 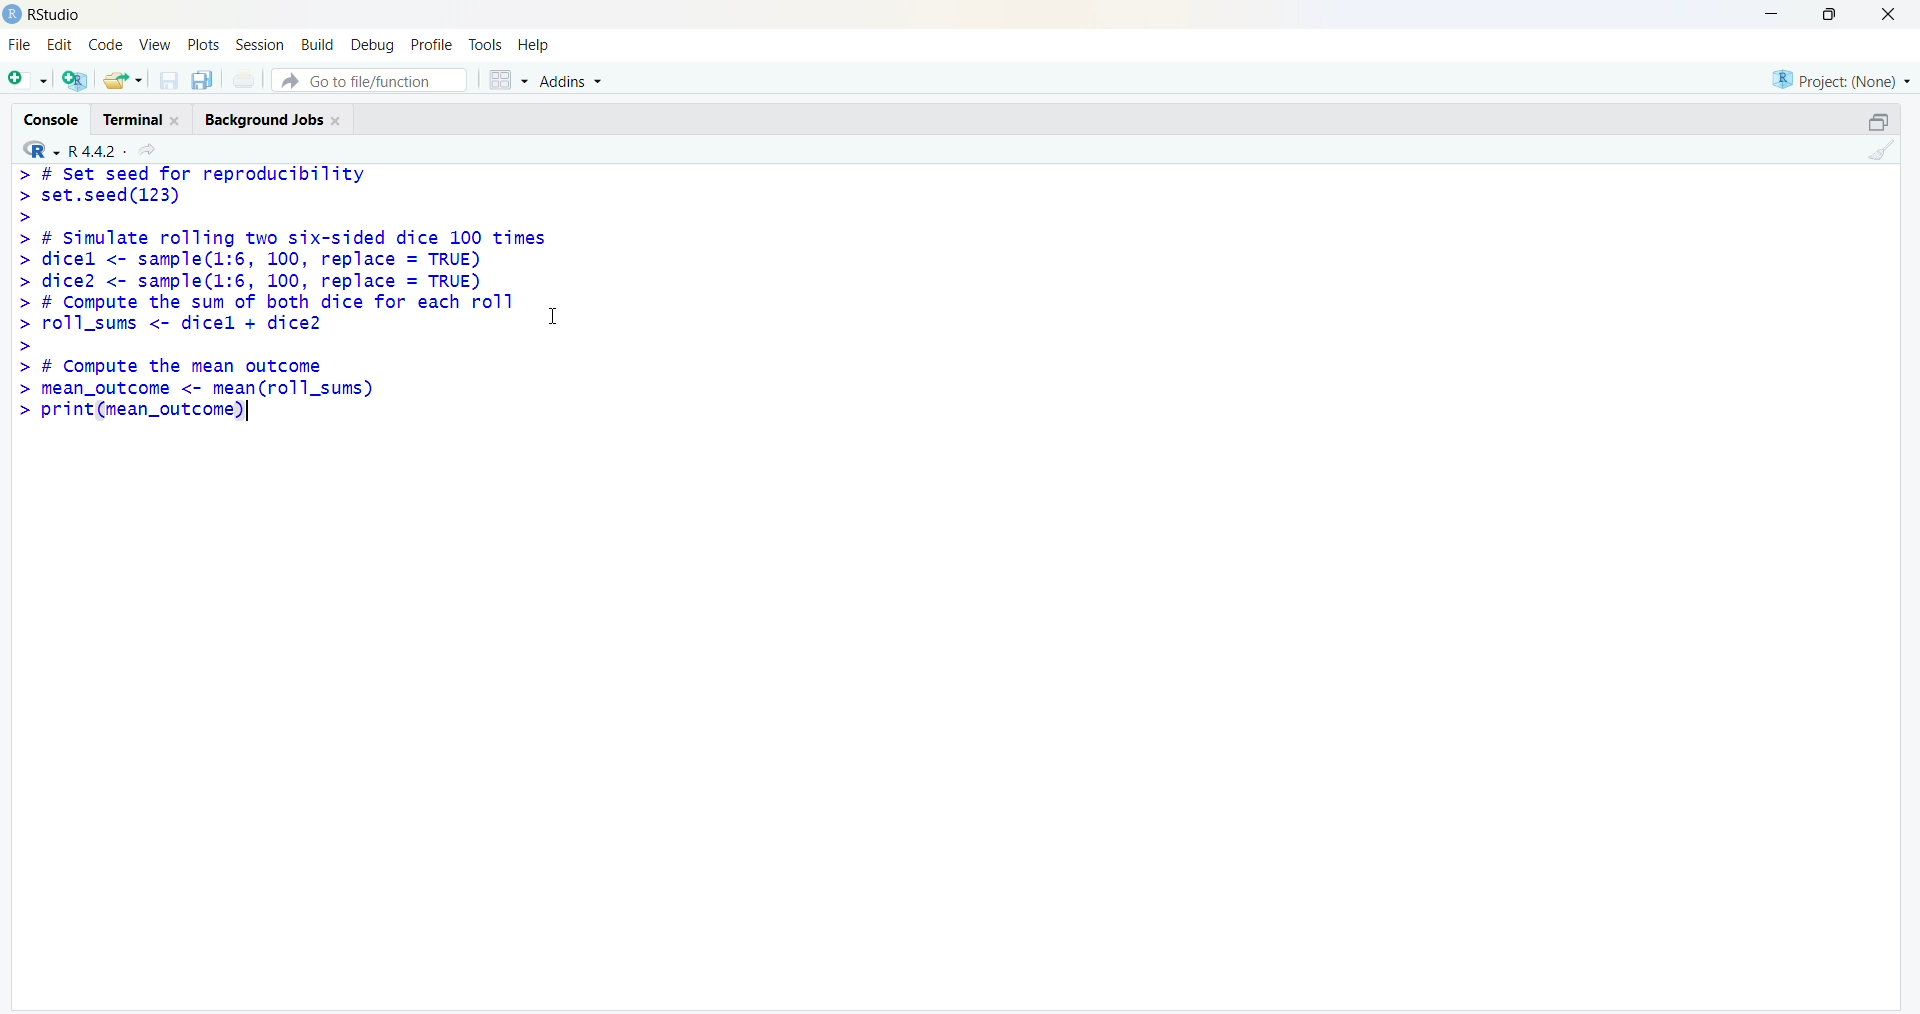 What do you see at coordinates (98, 152) in the screenshot?
I see `R 4.4.2` at bounding box center [98, 152].